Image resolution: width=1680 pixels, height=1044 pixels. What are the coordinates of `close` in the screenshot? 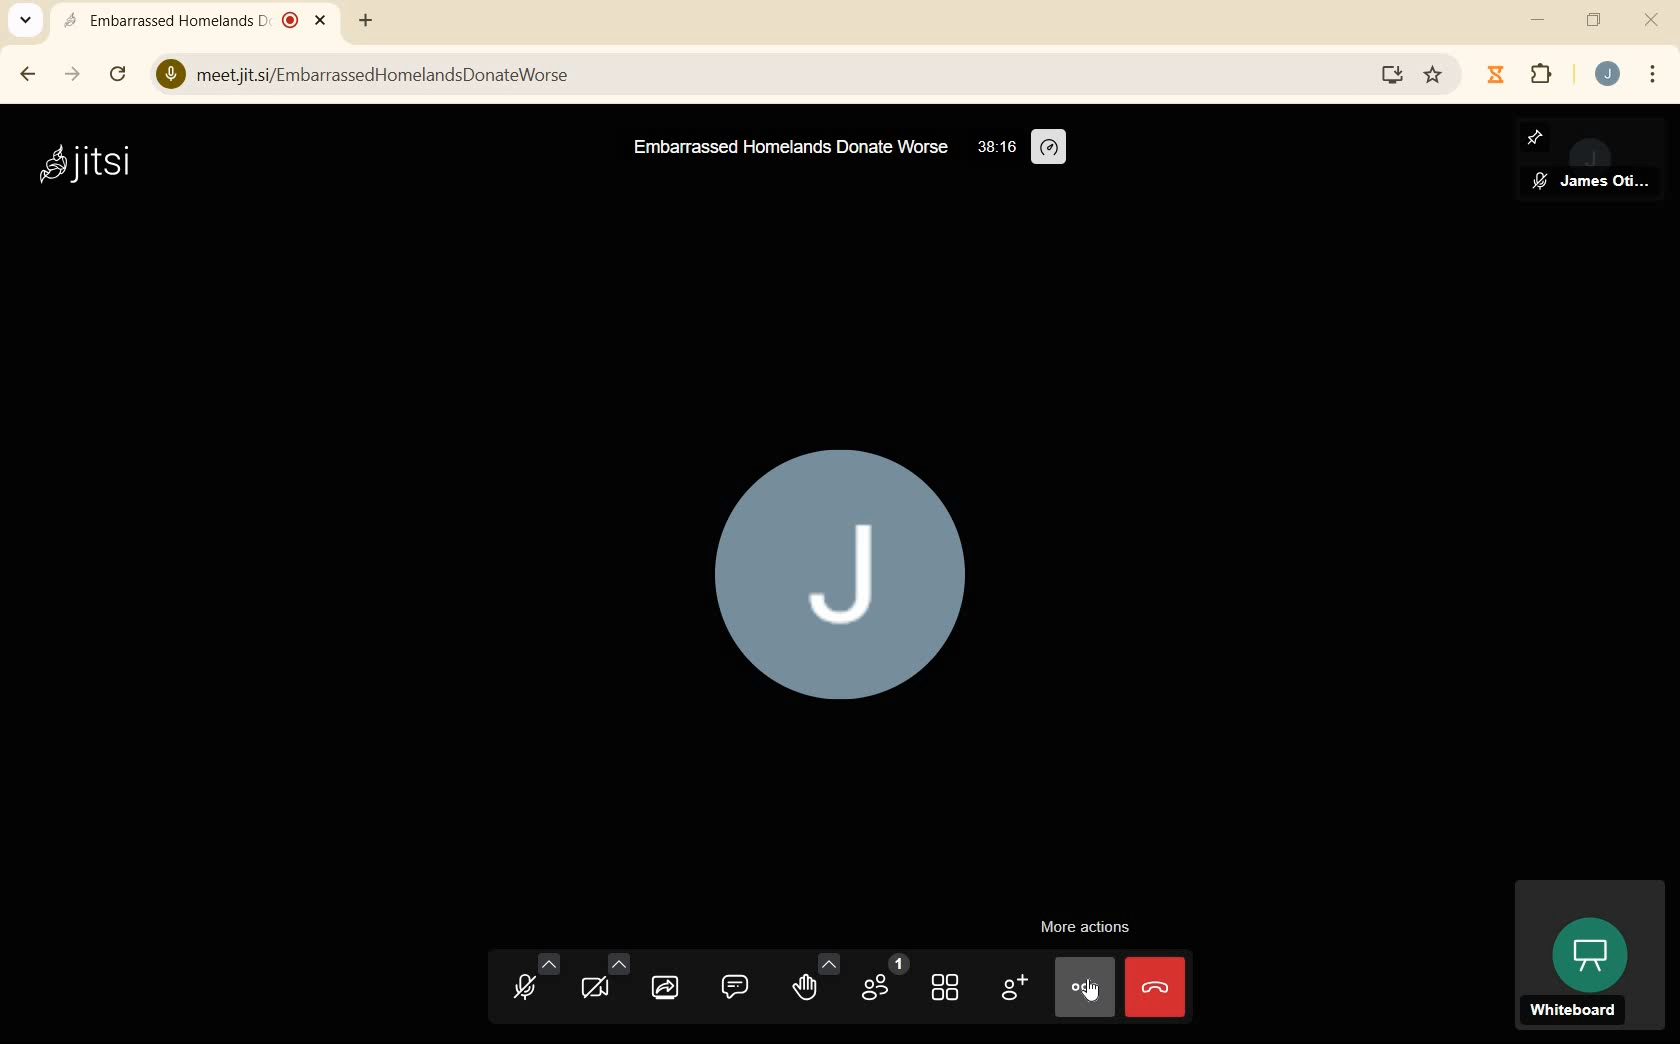 It's located at (1651, 22).